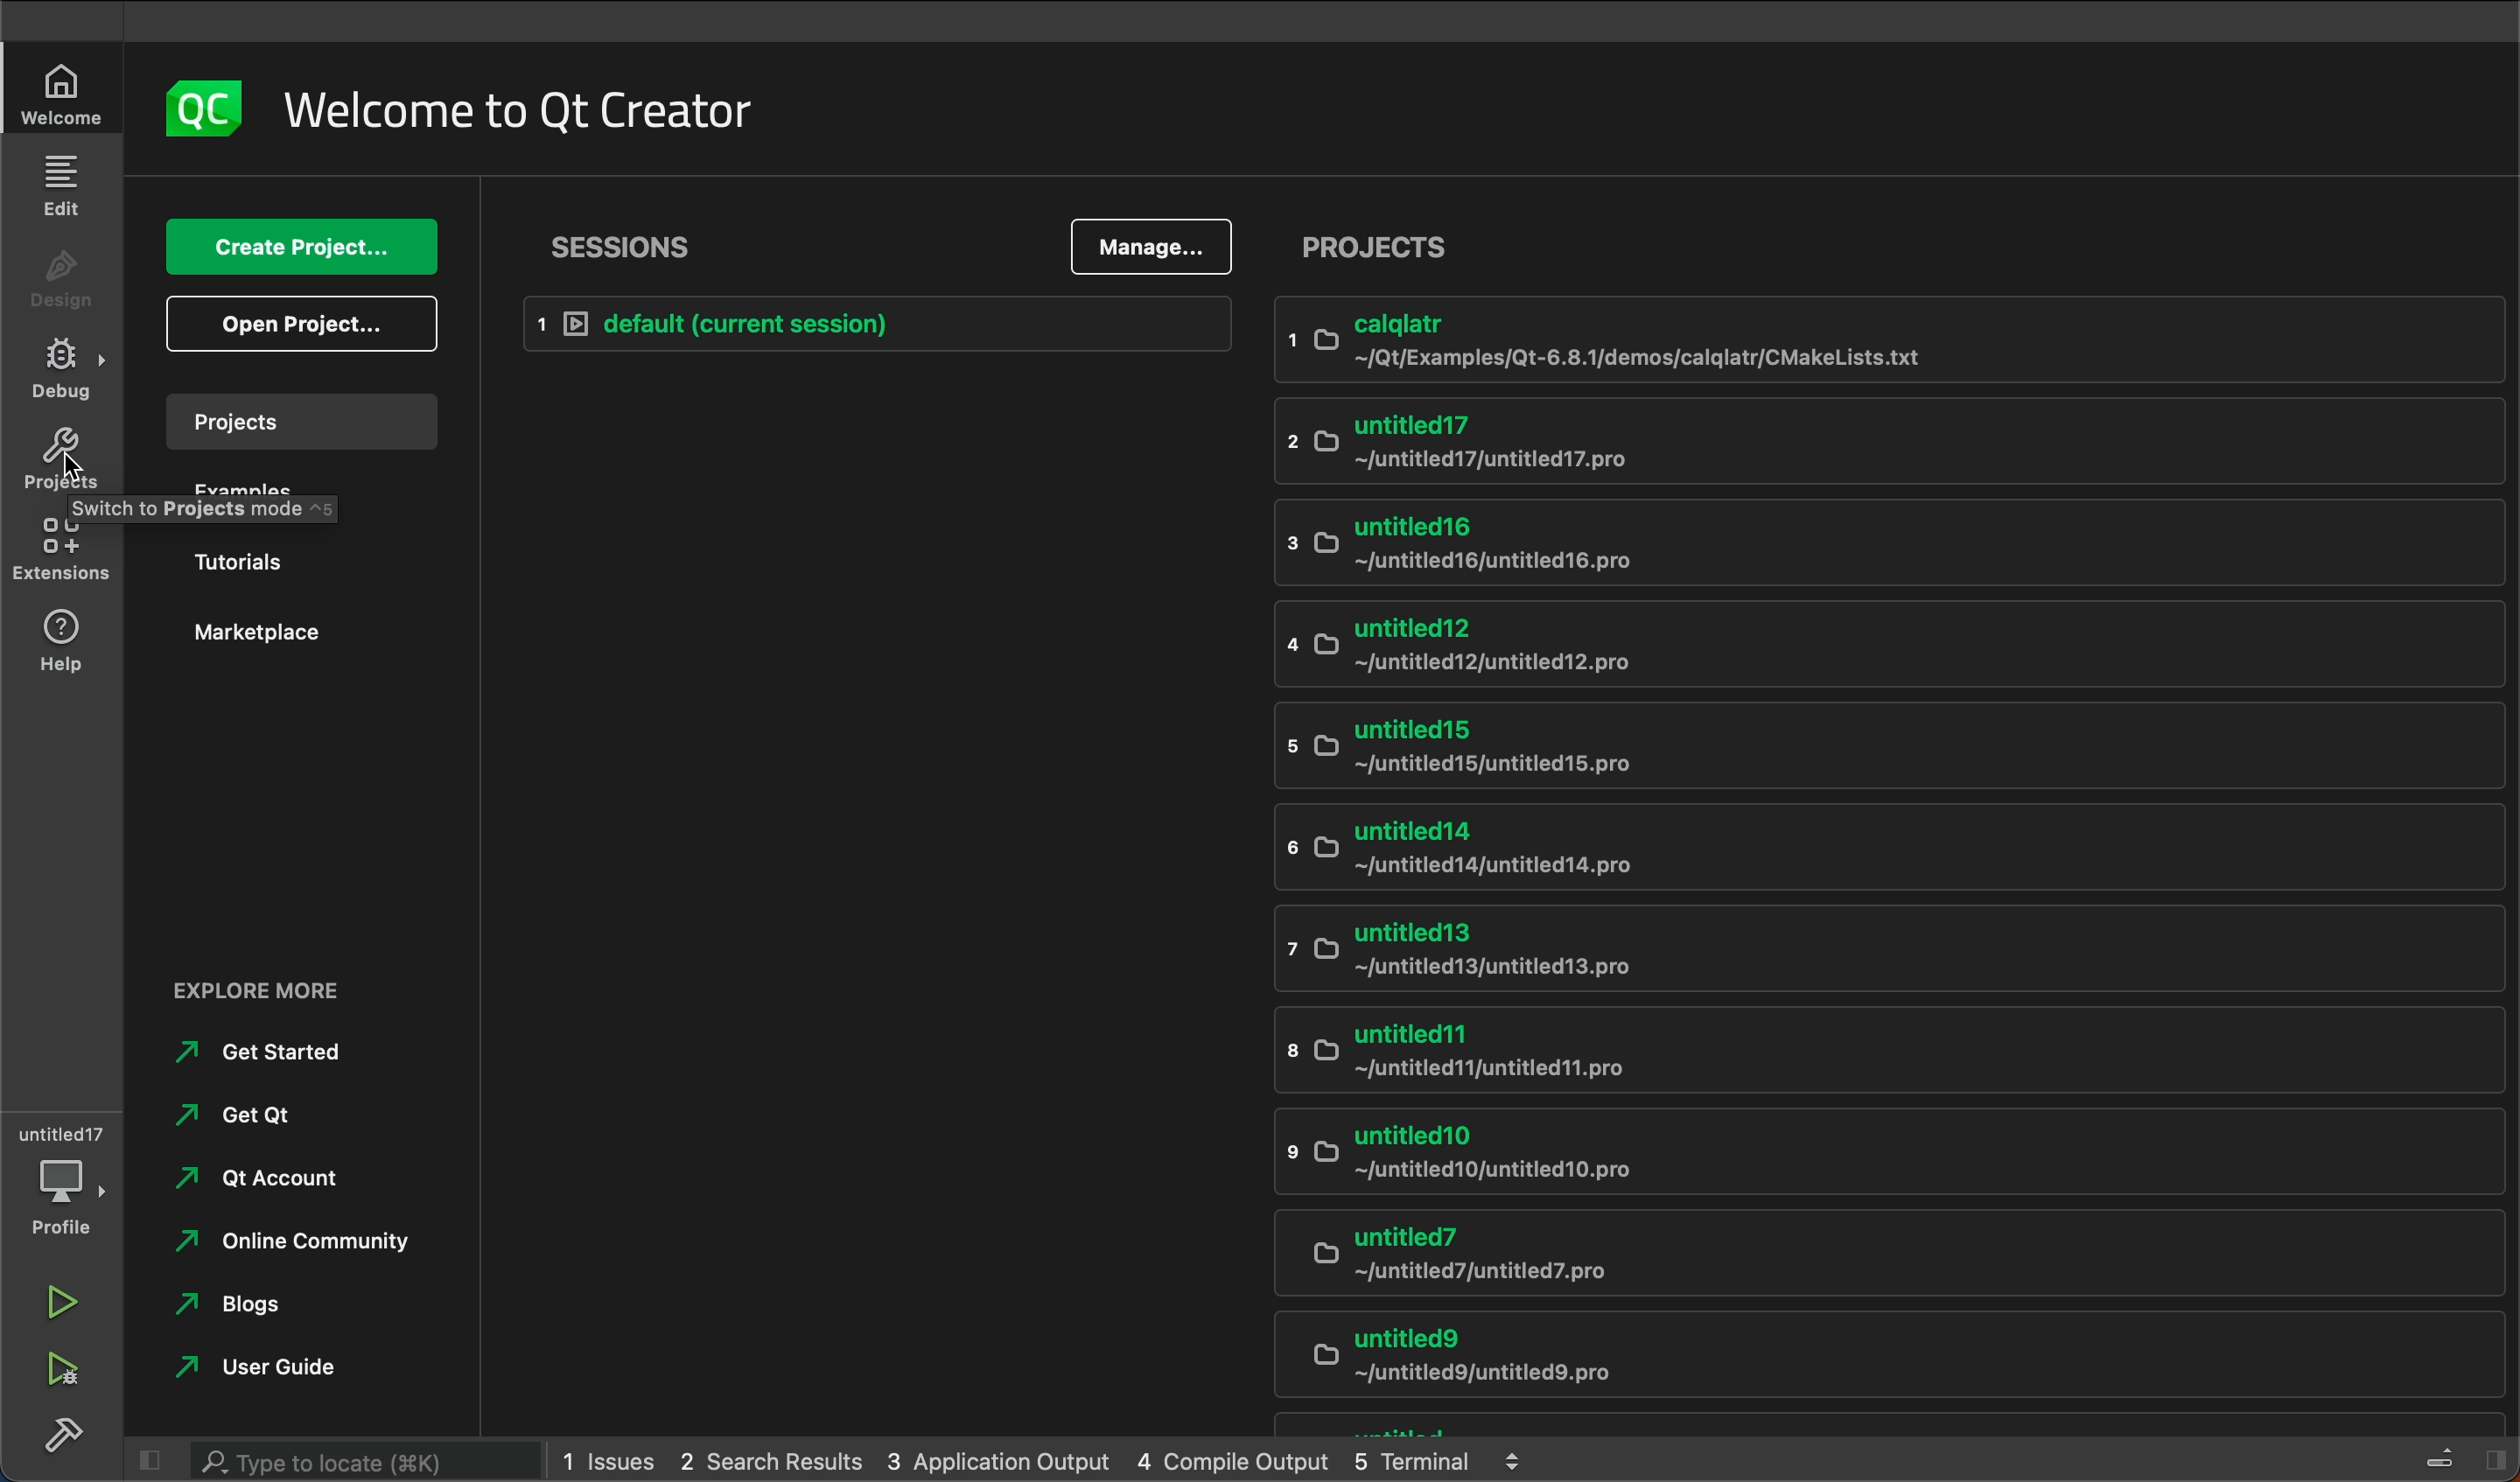  I want to click on blogs, so click(253, 1303).